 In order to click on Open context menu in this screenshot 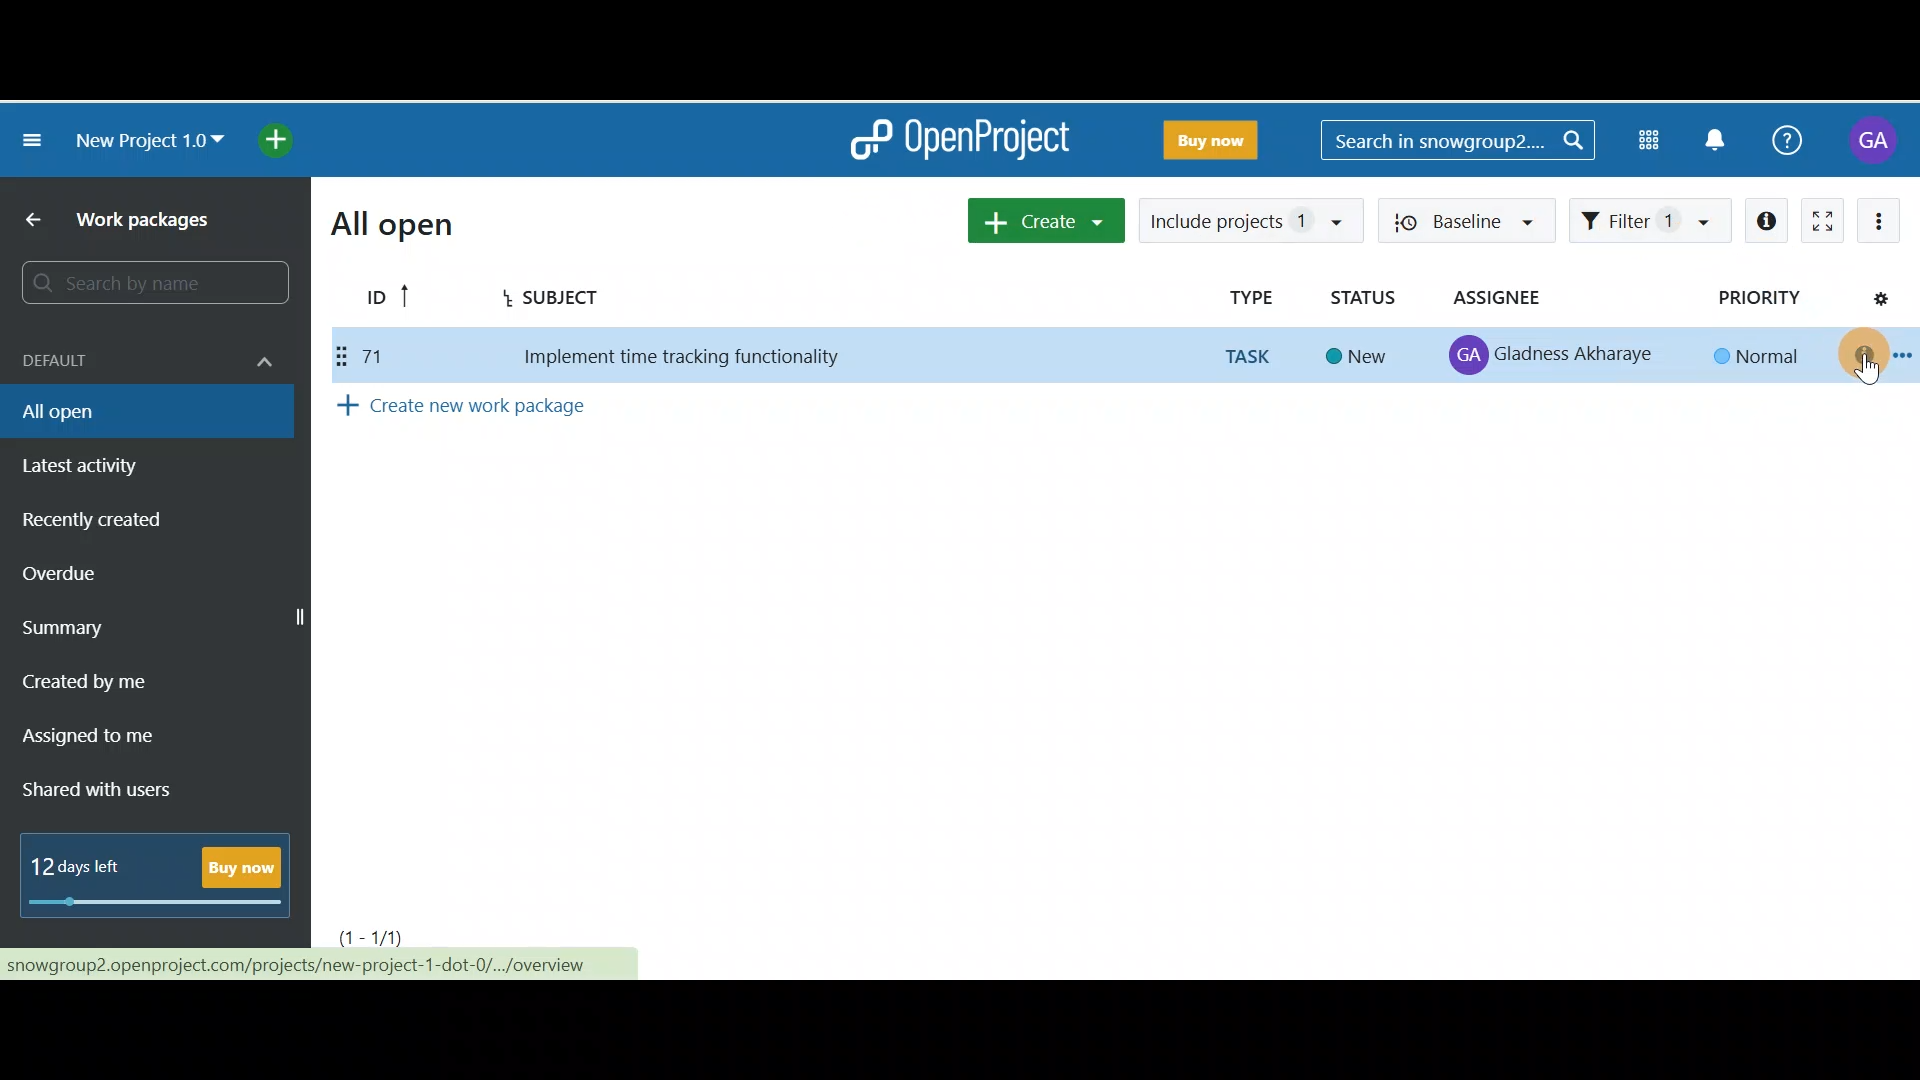, I will do `click(1902, 353)`.